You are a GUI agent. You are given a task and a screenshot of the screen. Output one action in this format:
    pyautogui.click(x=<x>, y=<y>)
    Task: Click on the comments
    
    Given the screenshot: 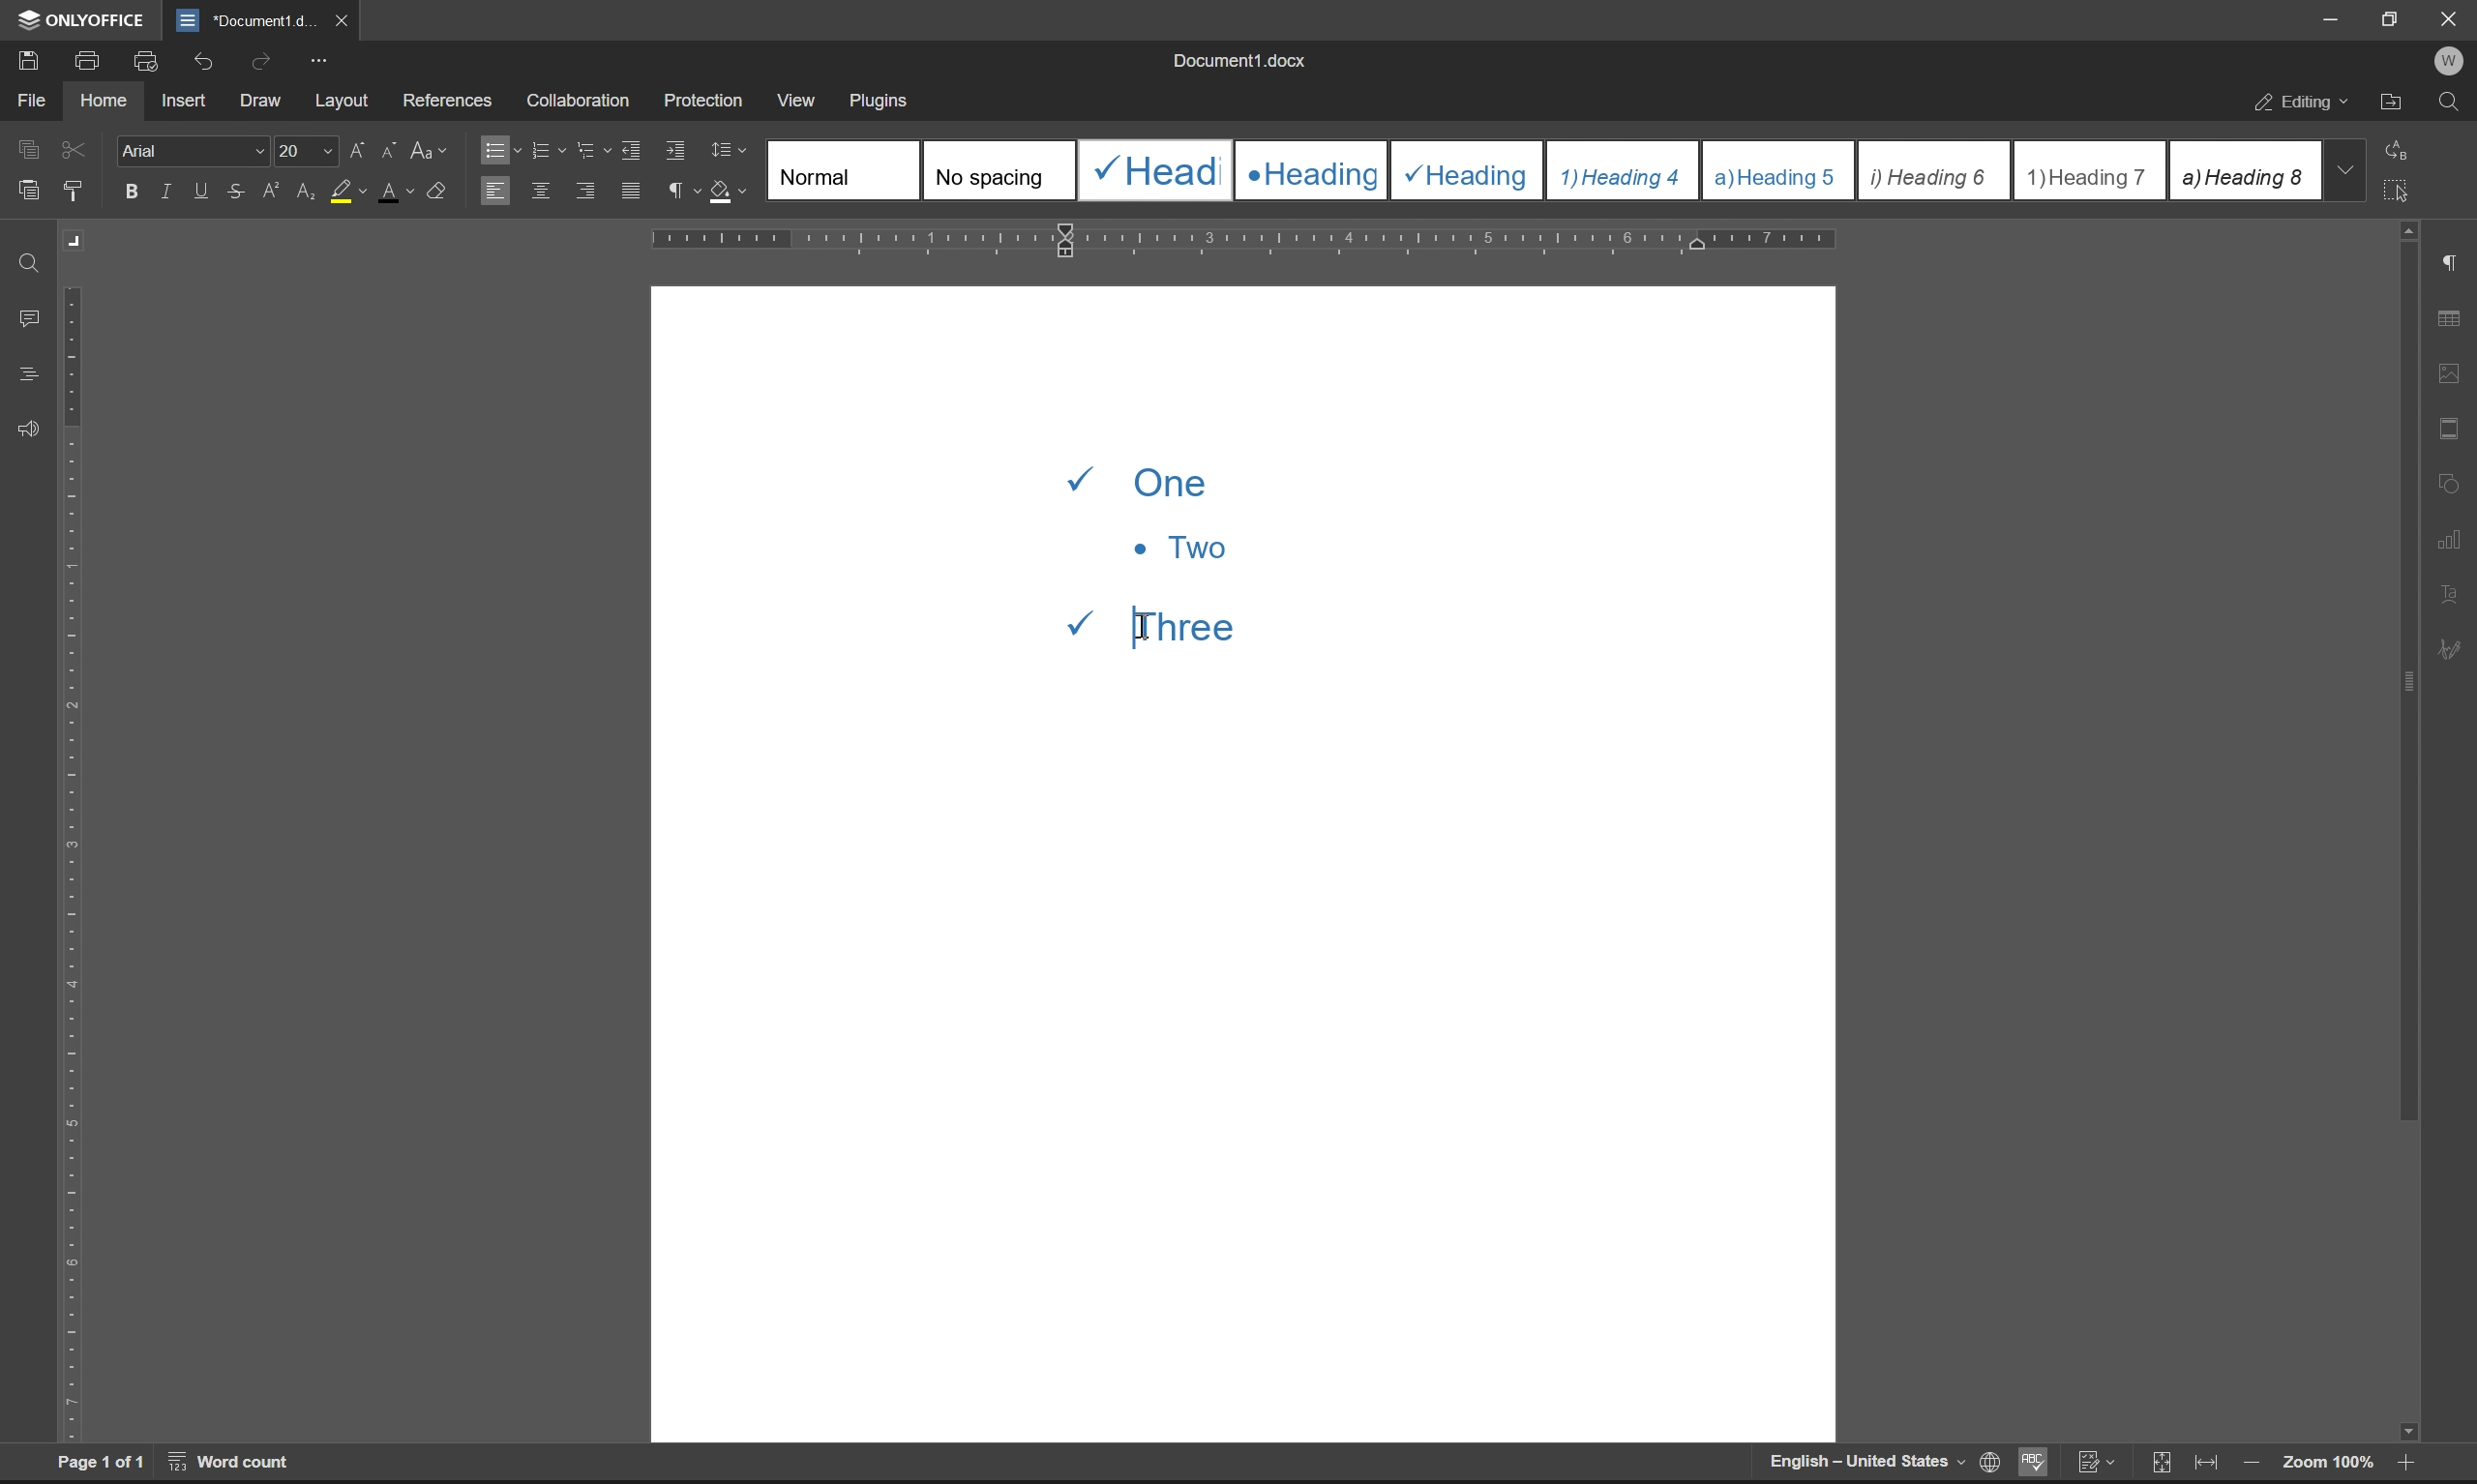 What is the action you would take?
    pyautogui.click(x=33, y=319)
    